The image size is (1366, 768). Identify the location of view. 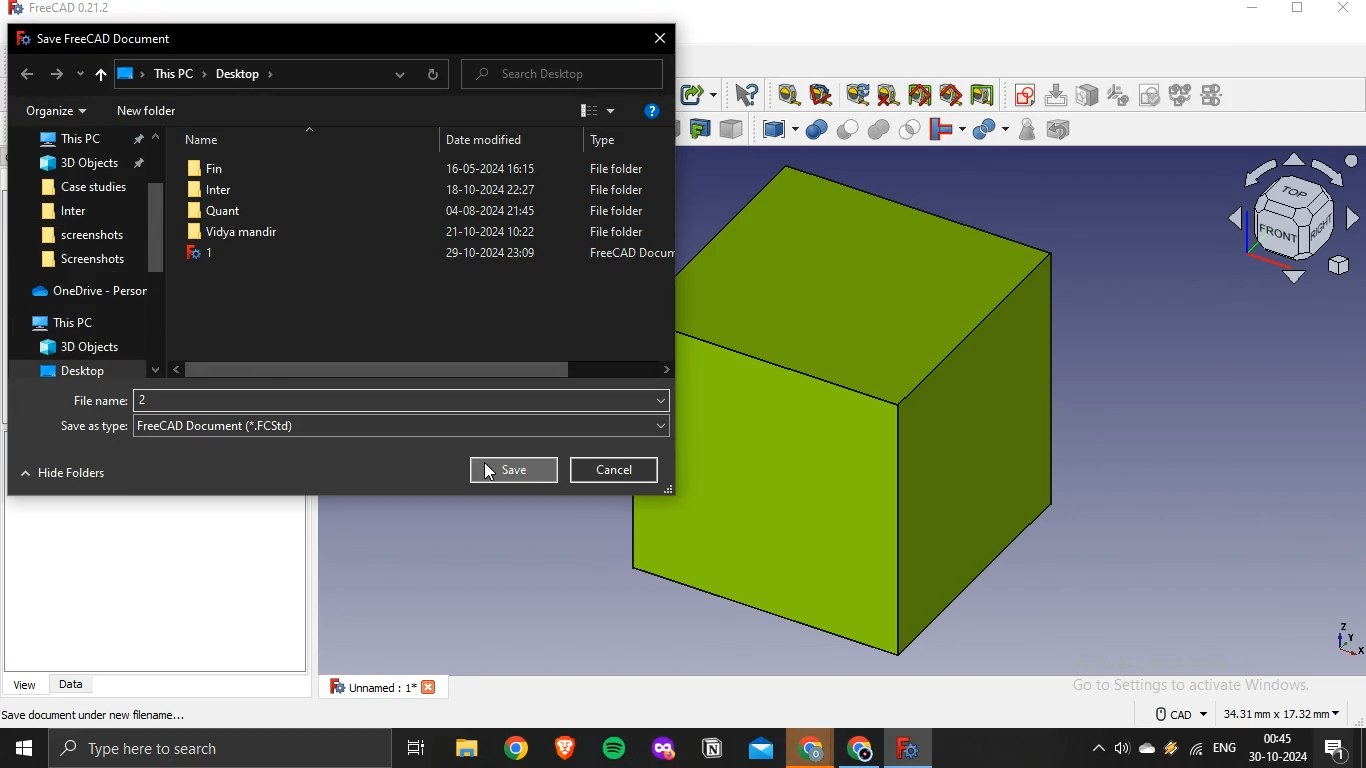
(26, 686).